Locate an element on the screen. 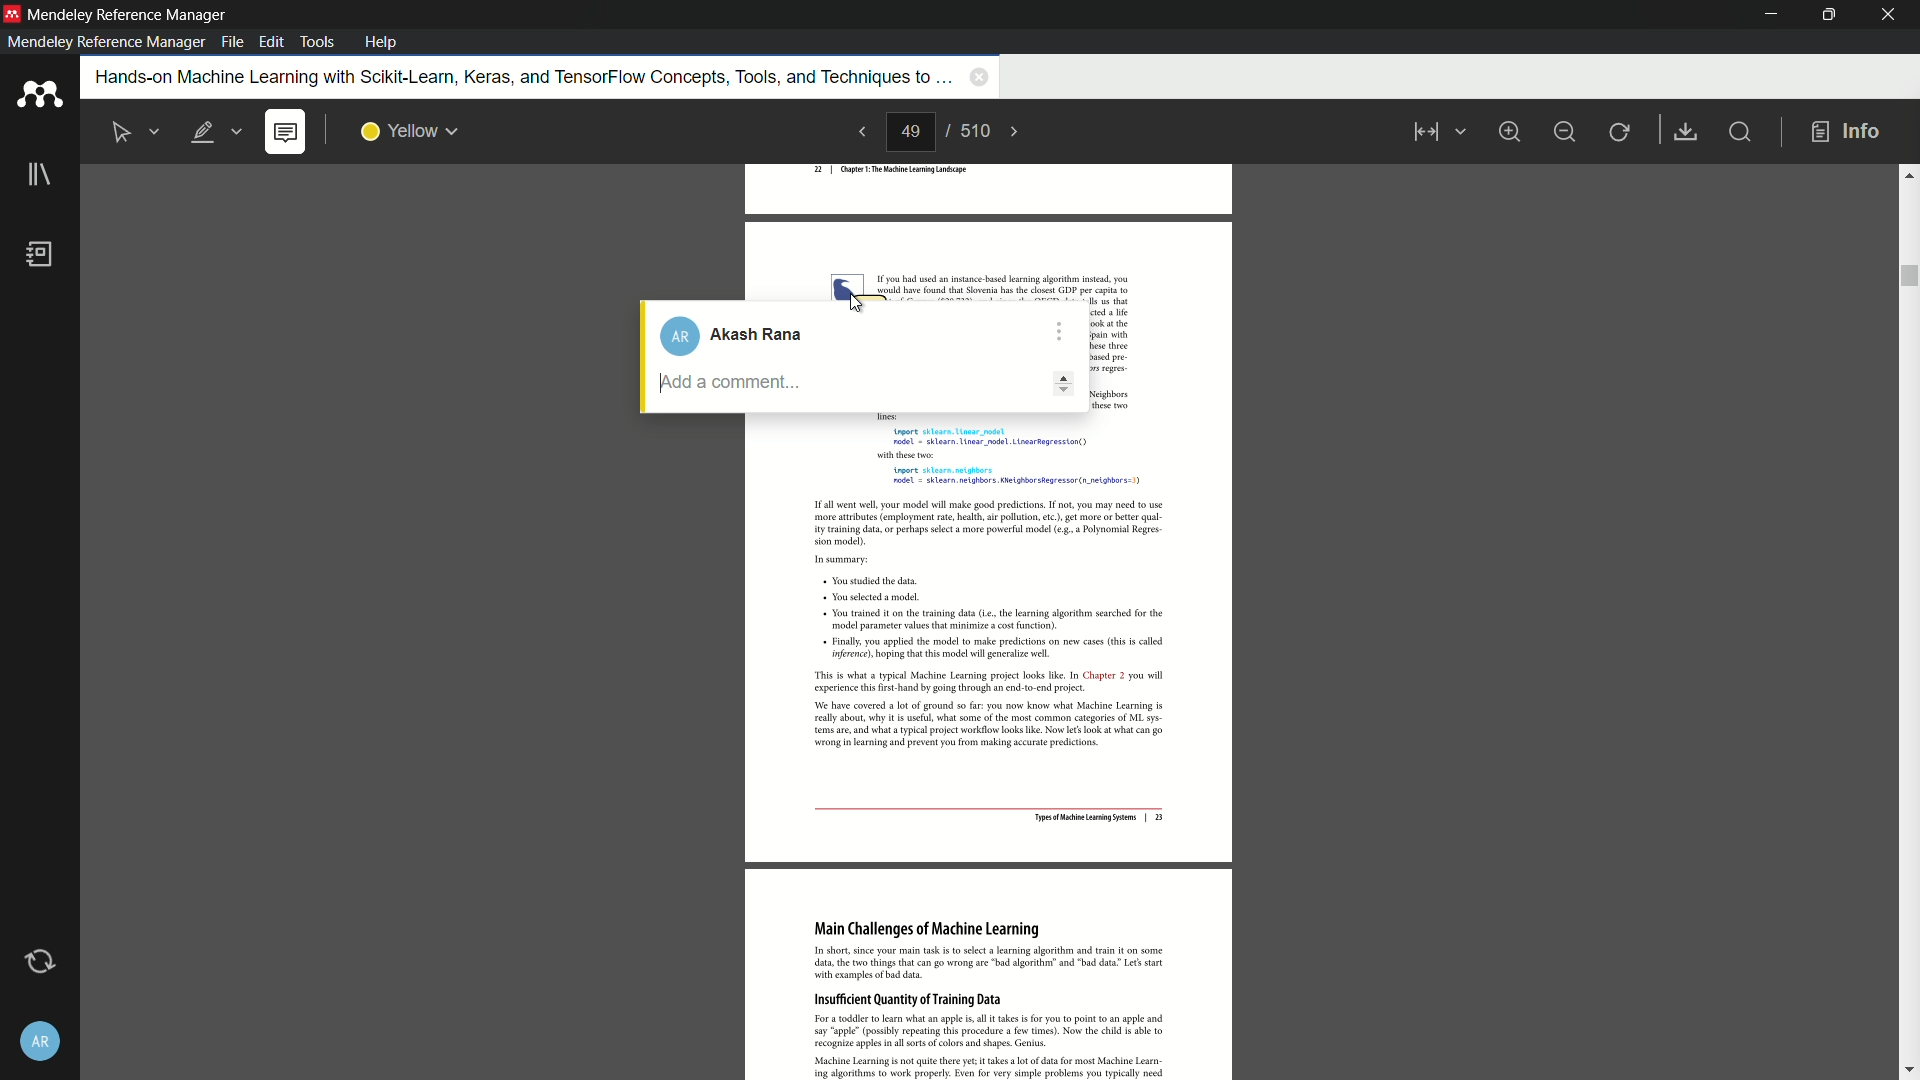  minimize is located at coordinates (1763, 14).